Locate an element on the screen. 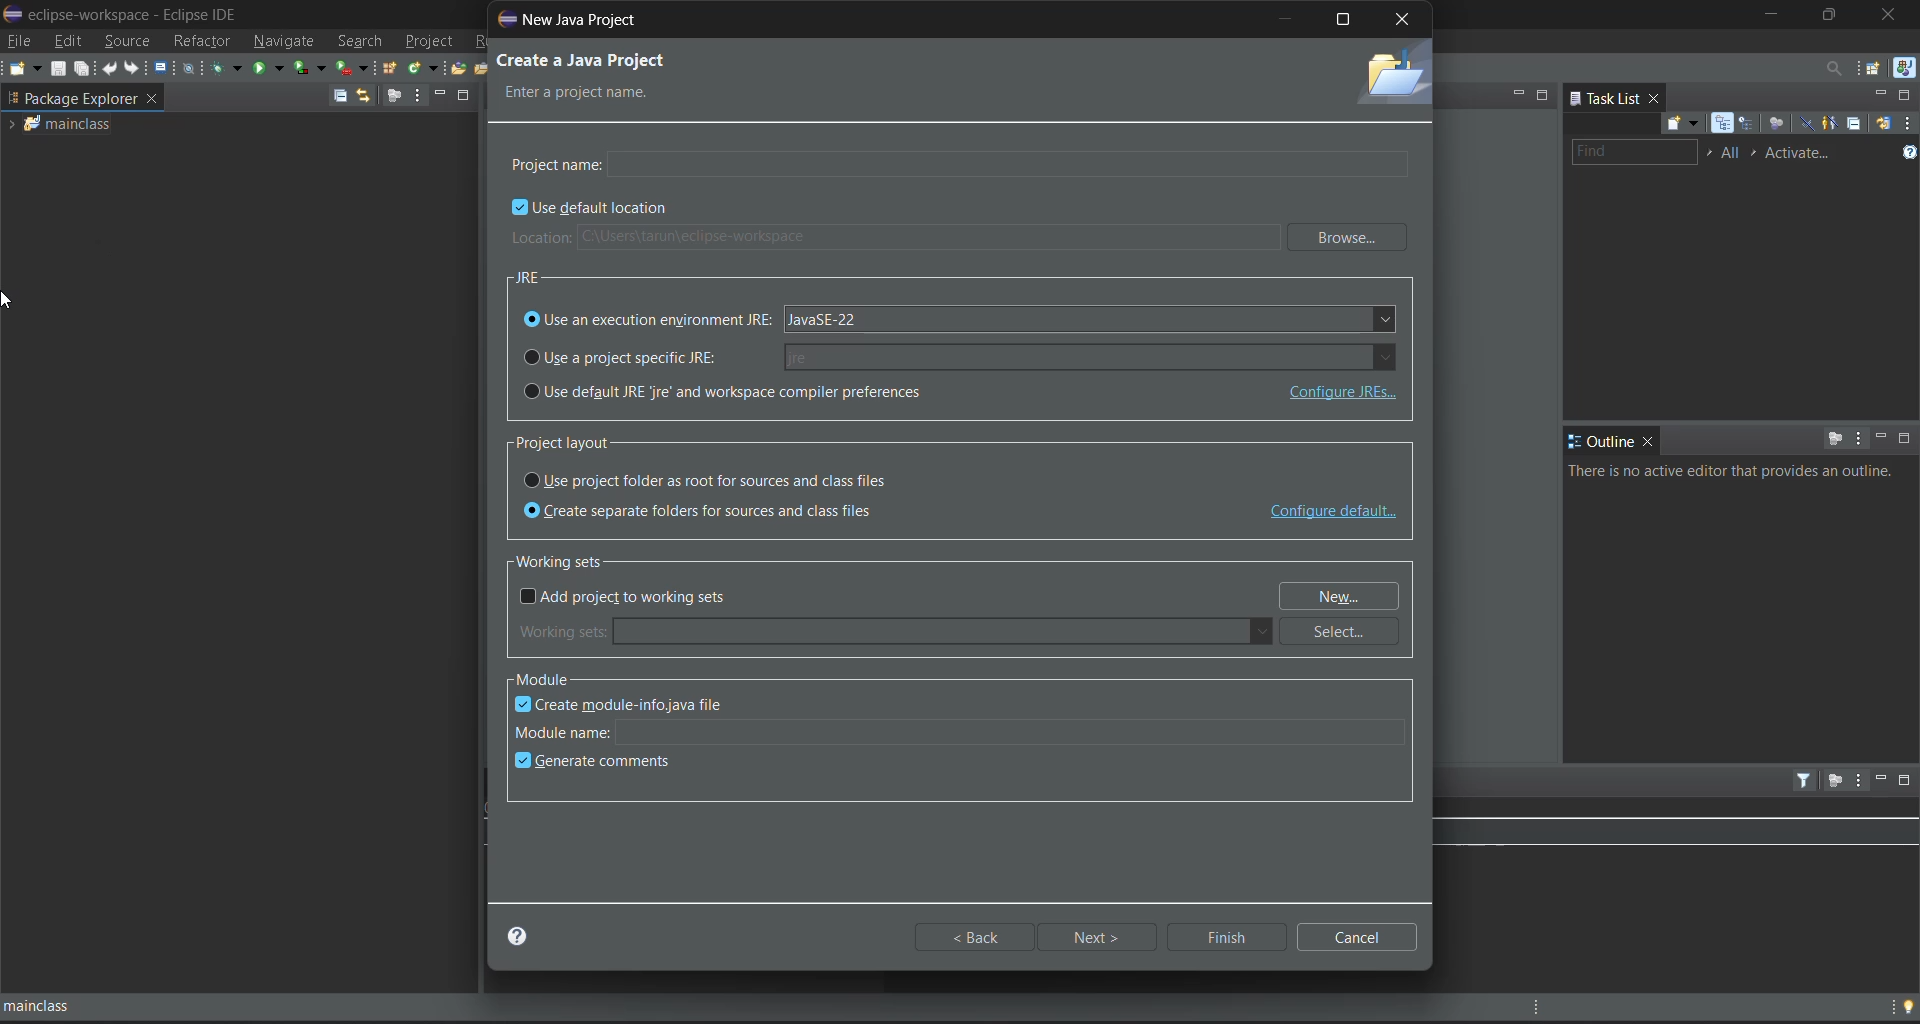 Image resolution: width=1920 pixels, height=1024 pixels. back is located at coordinates (976, 936).